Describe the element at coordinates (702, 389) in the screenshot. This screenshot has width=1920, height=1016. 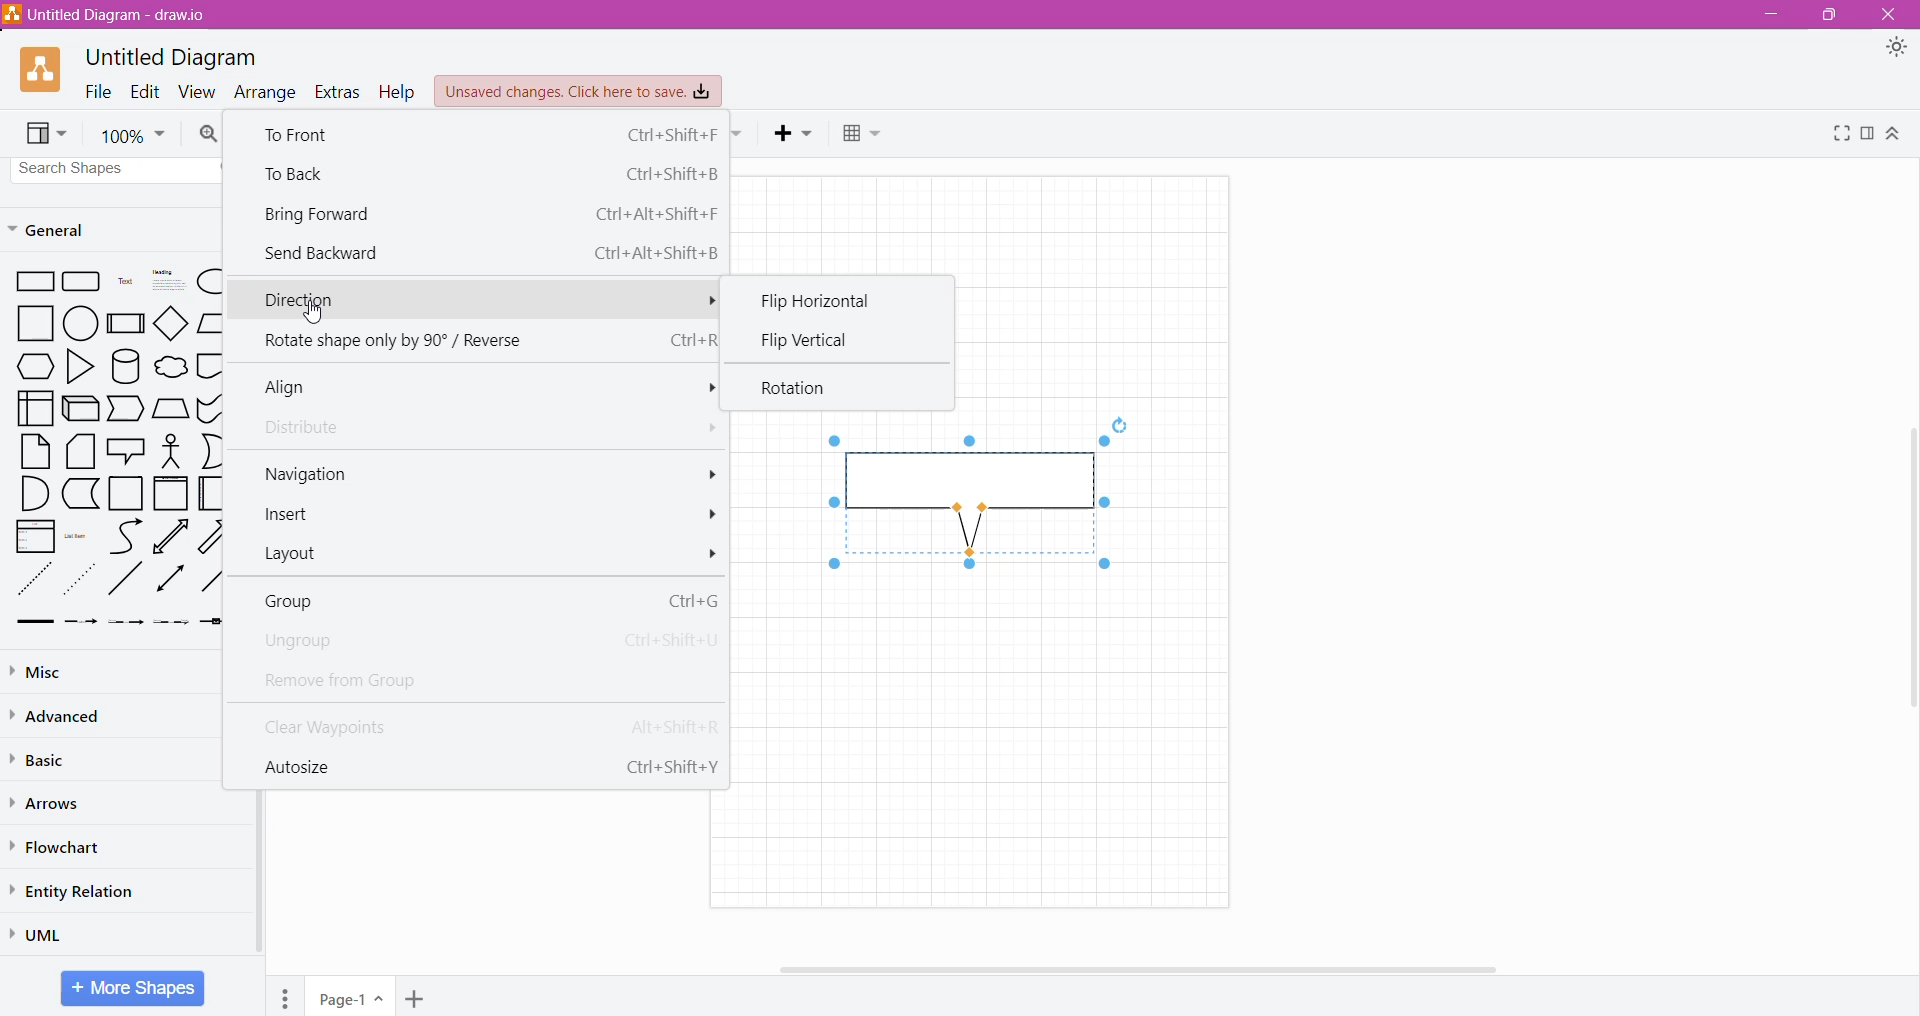
I see `more` at that location.